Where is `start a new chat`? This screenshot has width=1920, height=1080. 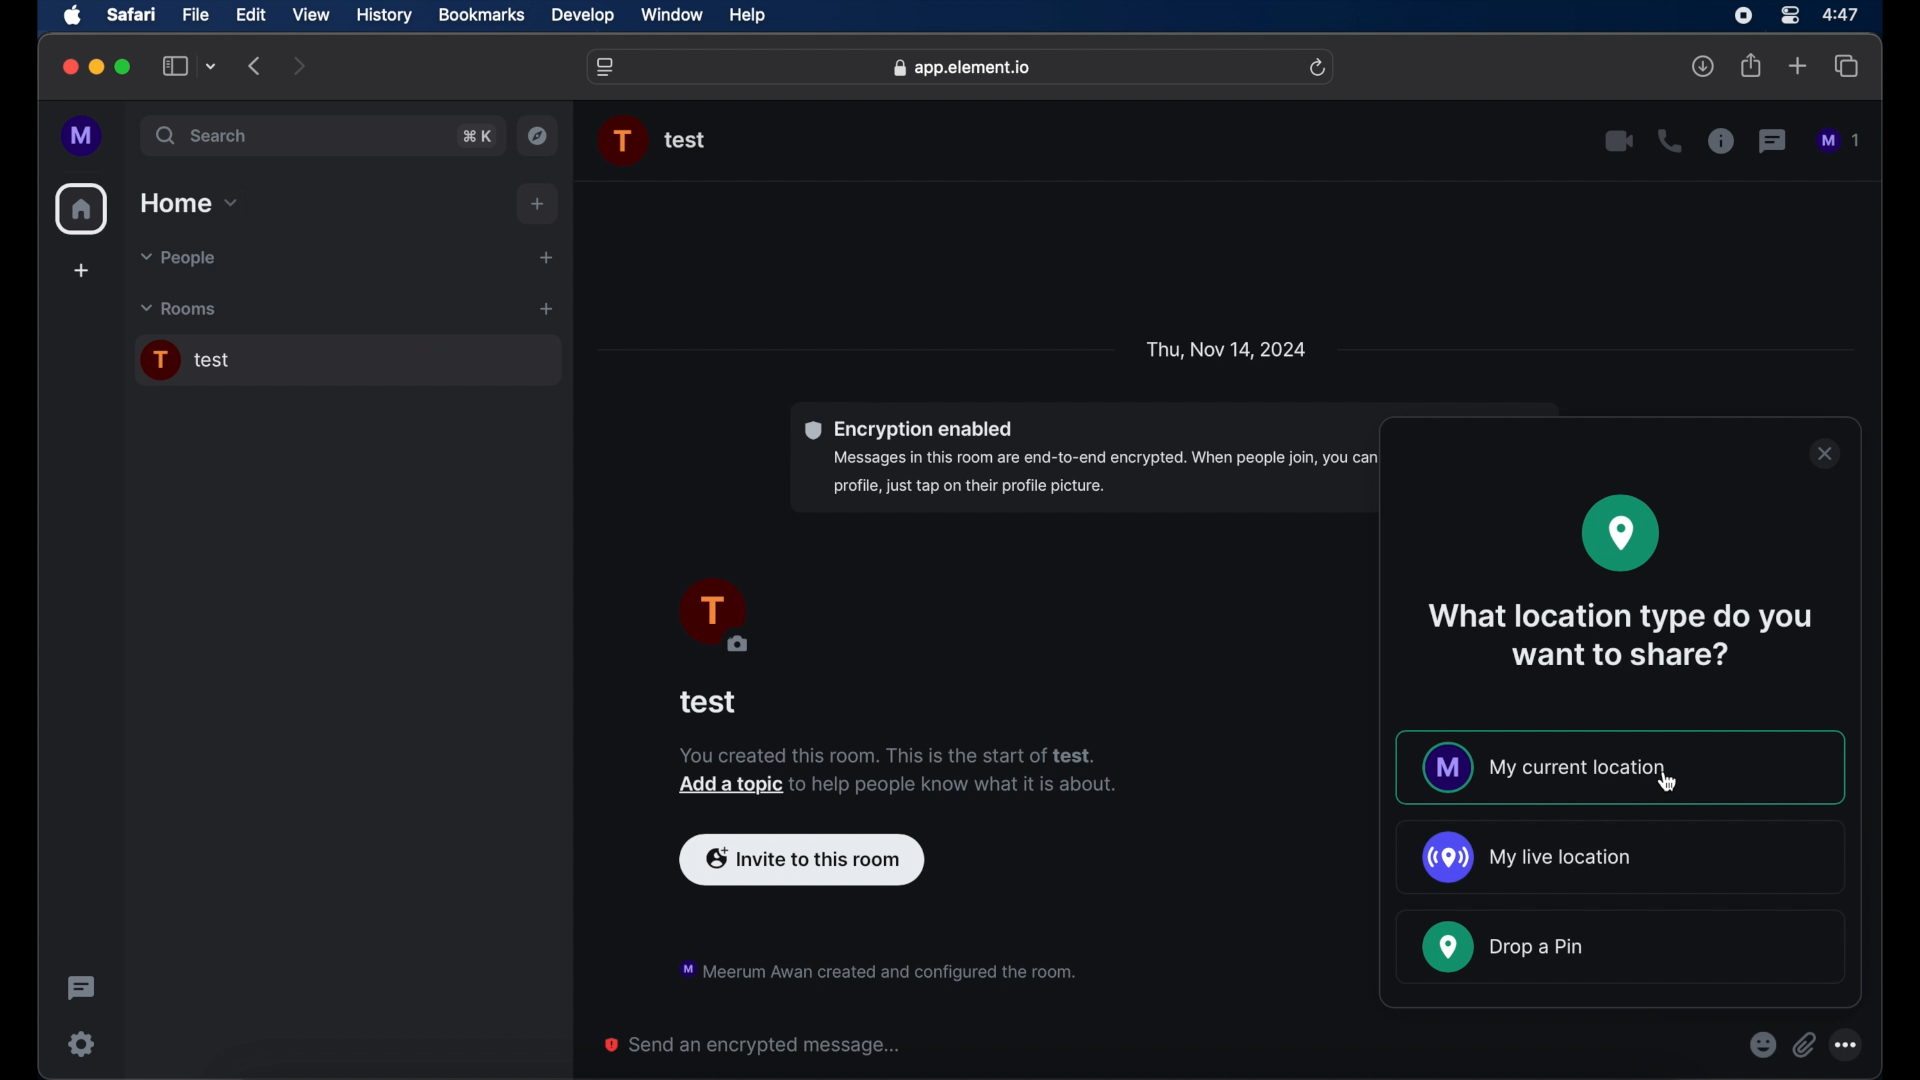 start a new chat is located at coordinates (546, 257).